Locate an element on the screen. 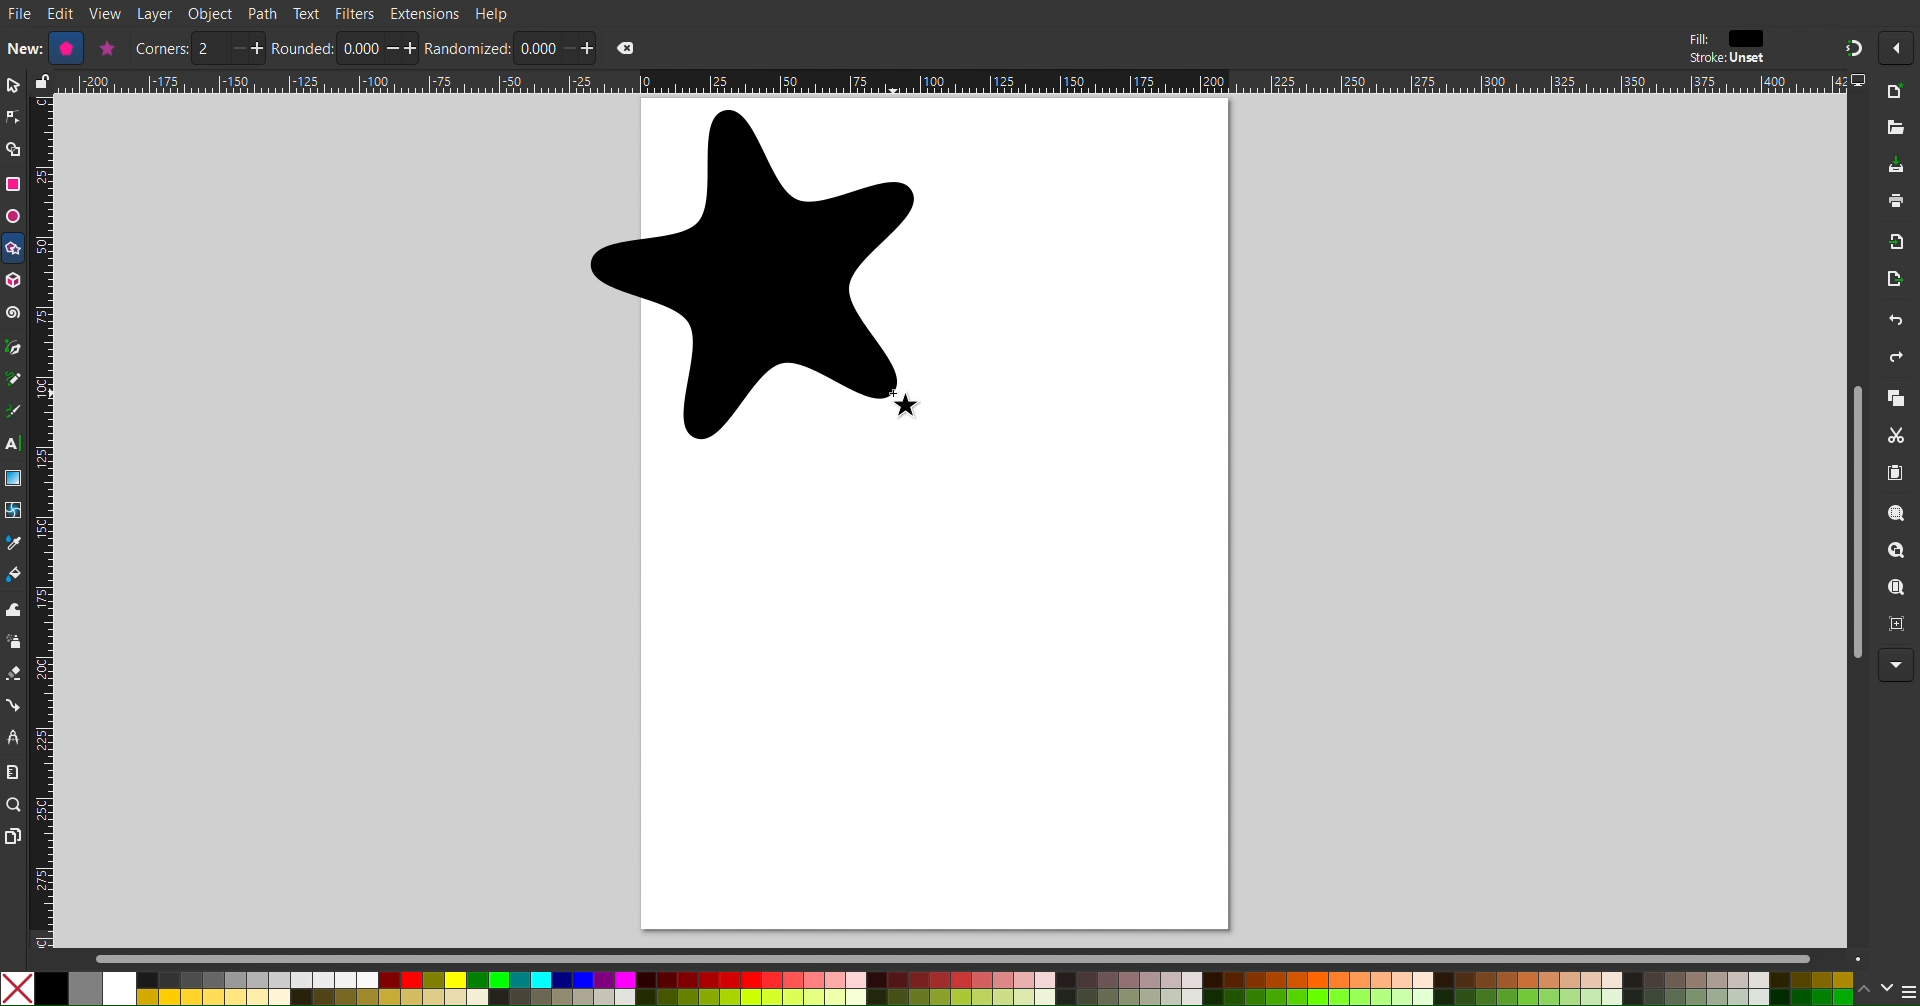  Vertical Ruler is located at coordinates (41, 521).